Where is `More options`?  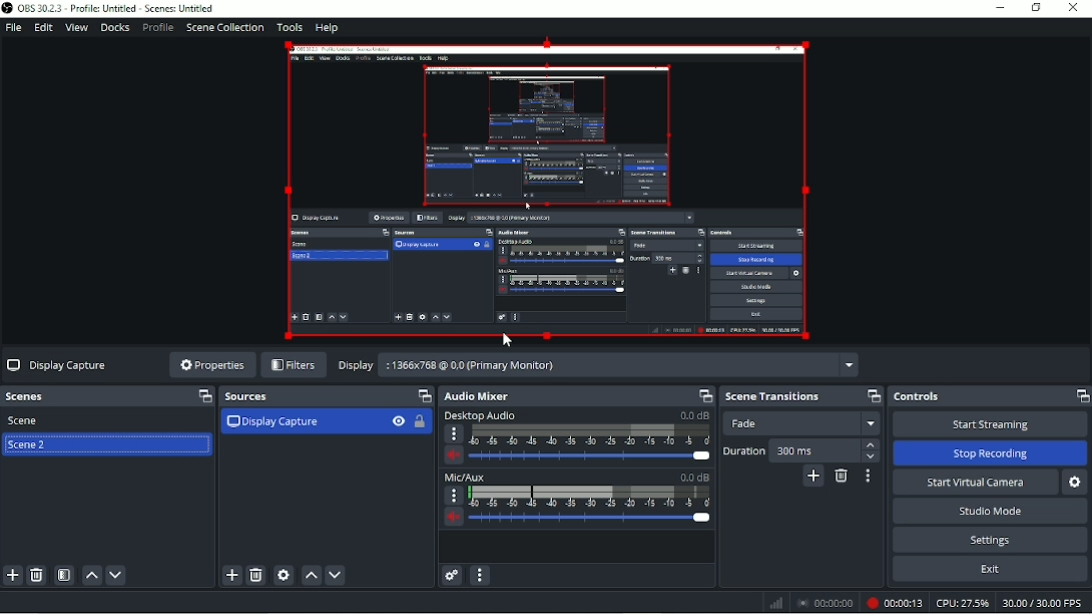
More options is located at coordinates (454, 435).